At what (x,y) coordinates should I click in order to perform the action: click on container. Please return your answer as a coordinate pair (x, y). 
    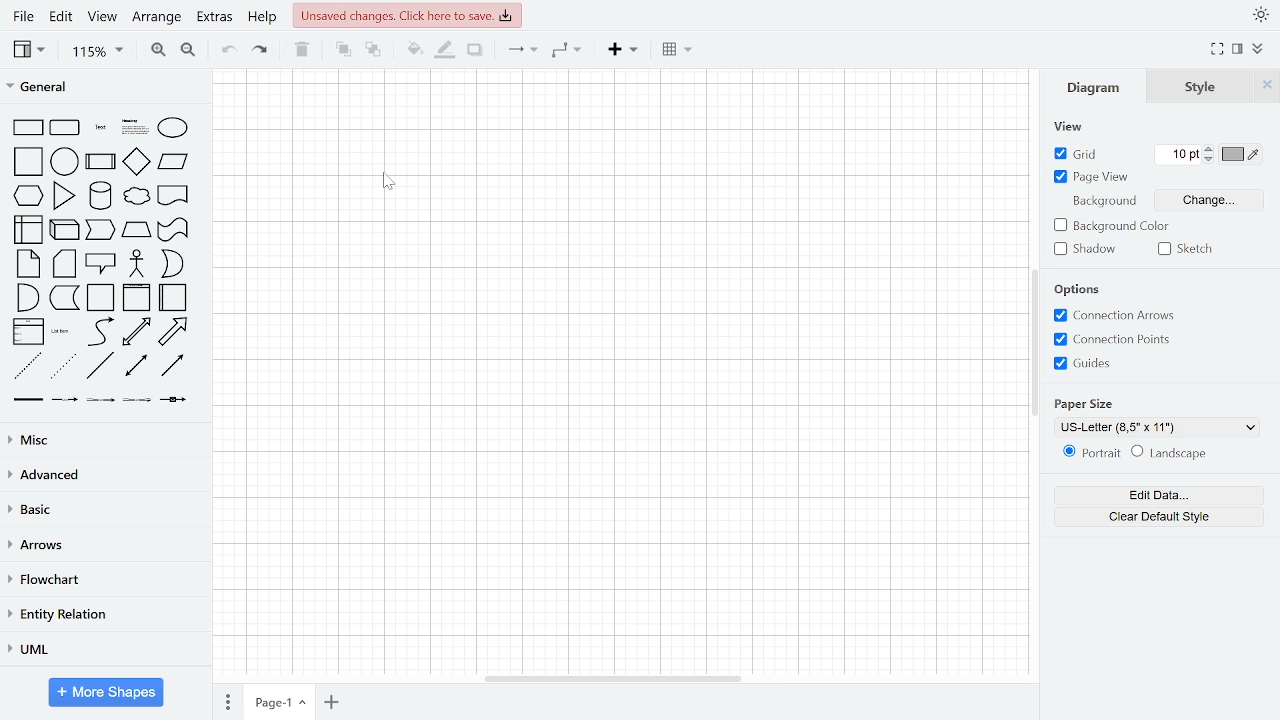
    Looking at the image, I should click on (102, 298).